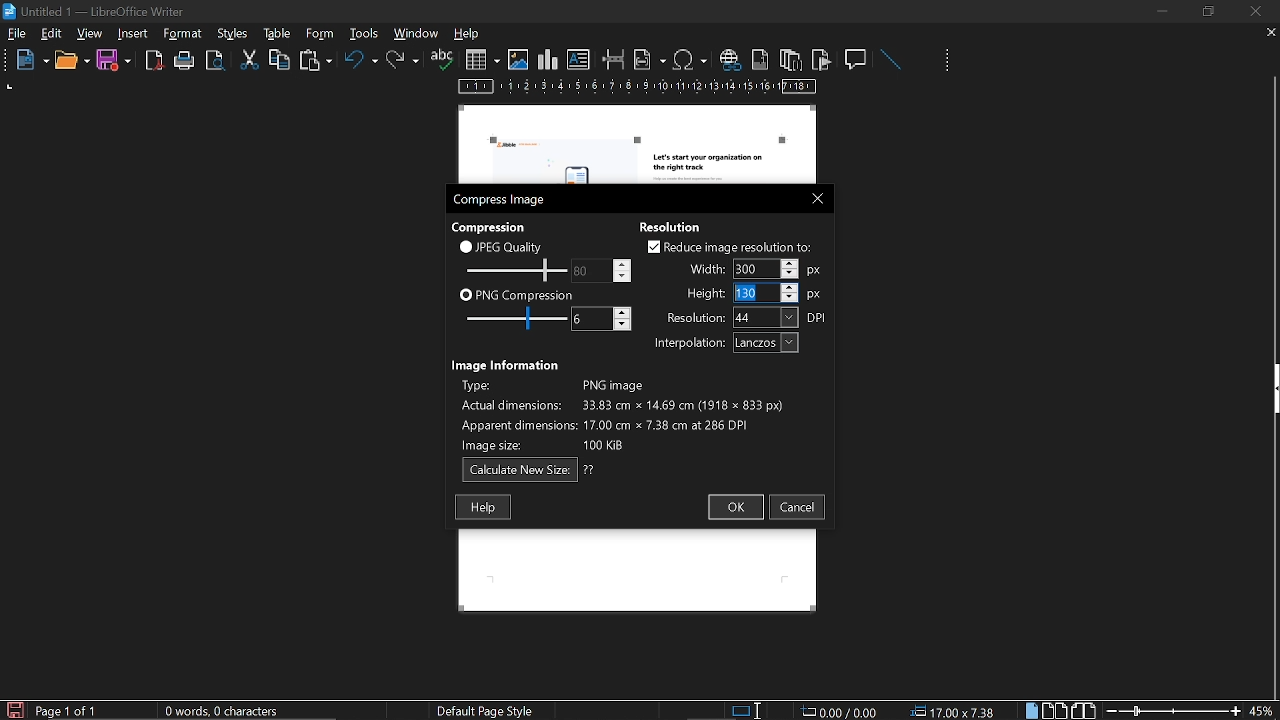  What do you see at coordinates (71, 61) in the screenshot?
I see `open` at bounding box center [71, 61].